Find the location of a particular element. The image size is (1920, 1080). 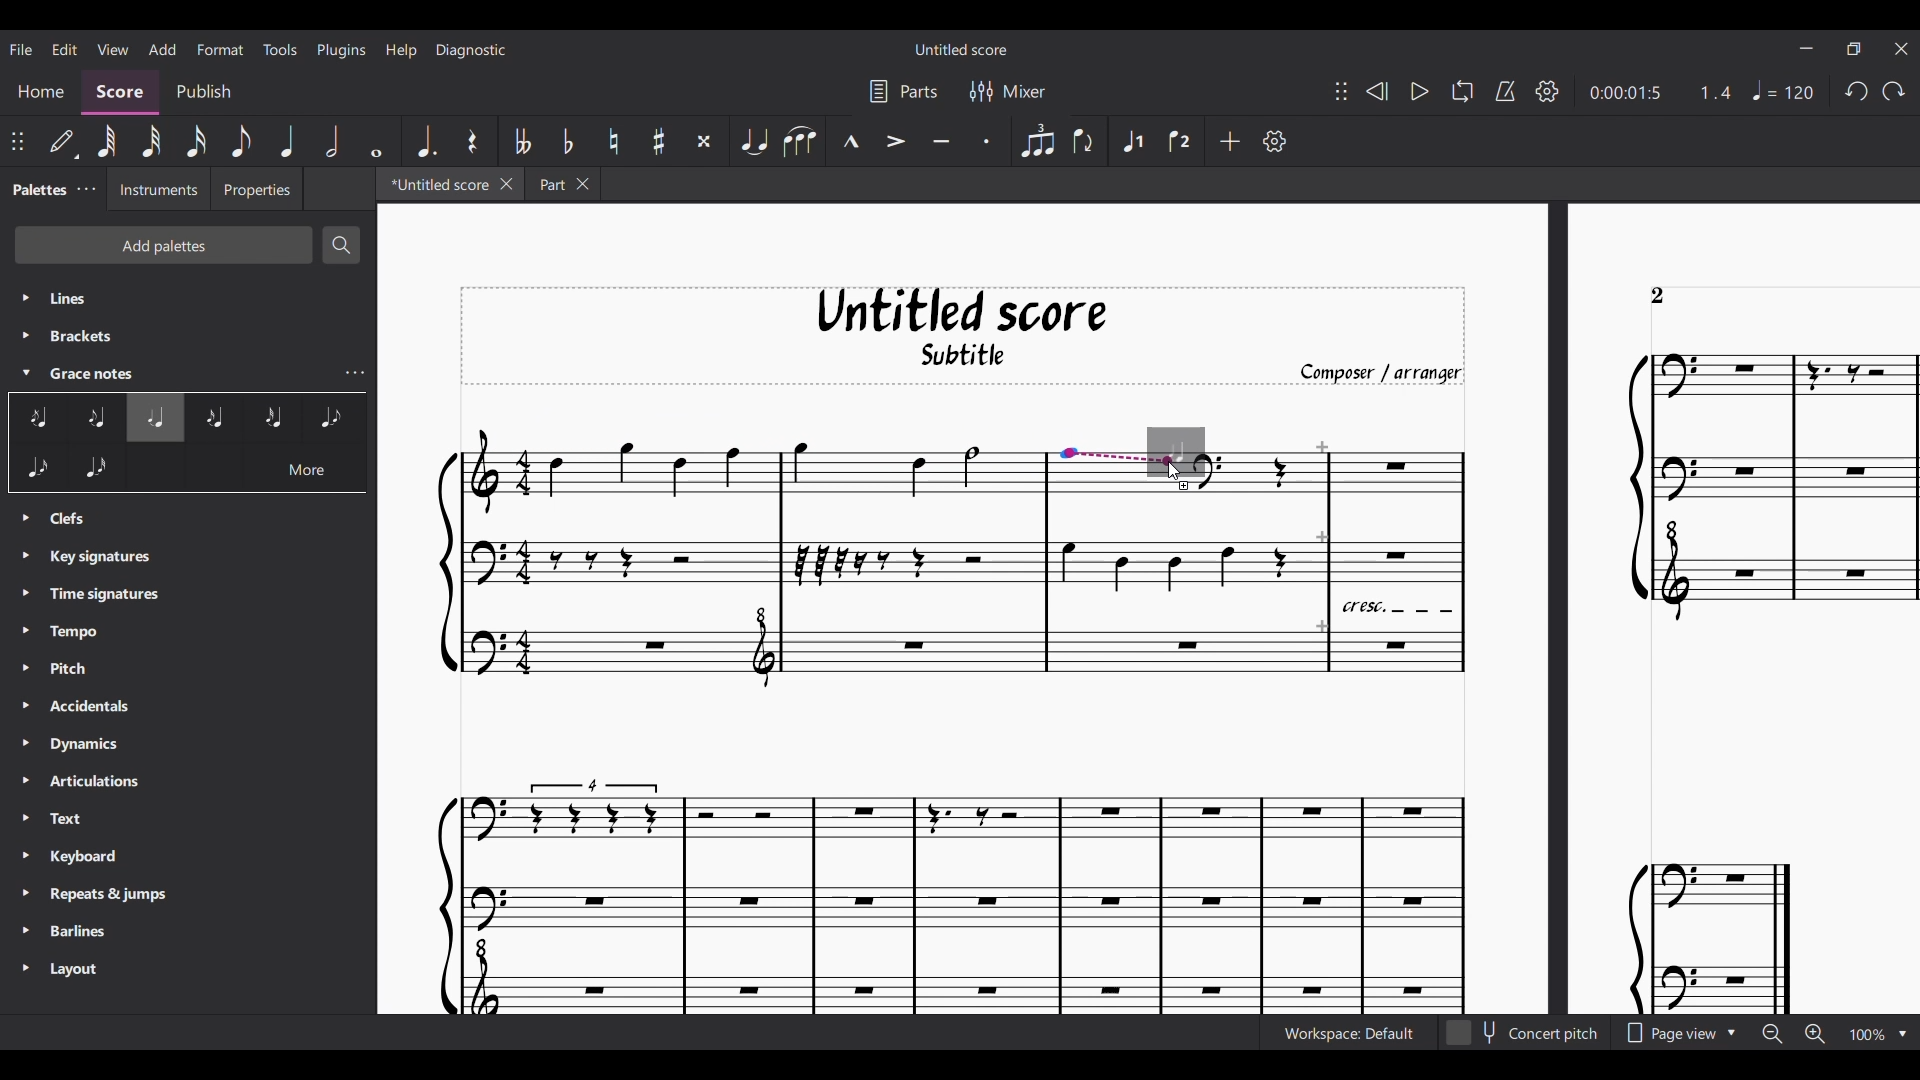

Indicates selected grace note is located at coordinates (1189, 453).